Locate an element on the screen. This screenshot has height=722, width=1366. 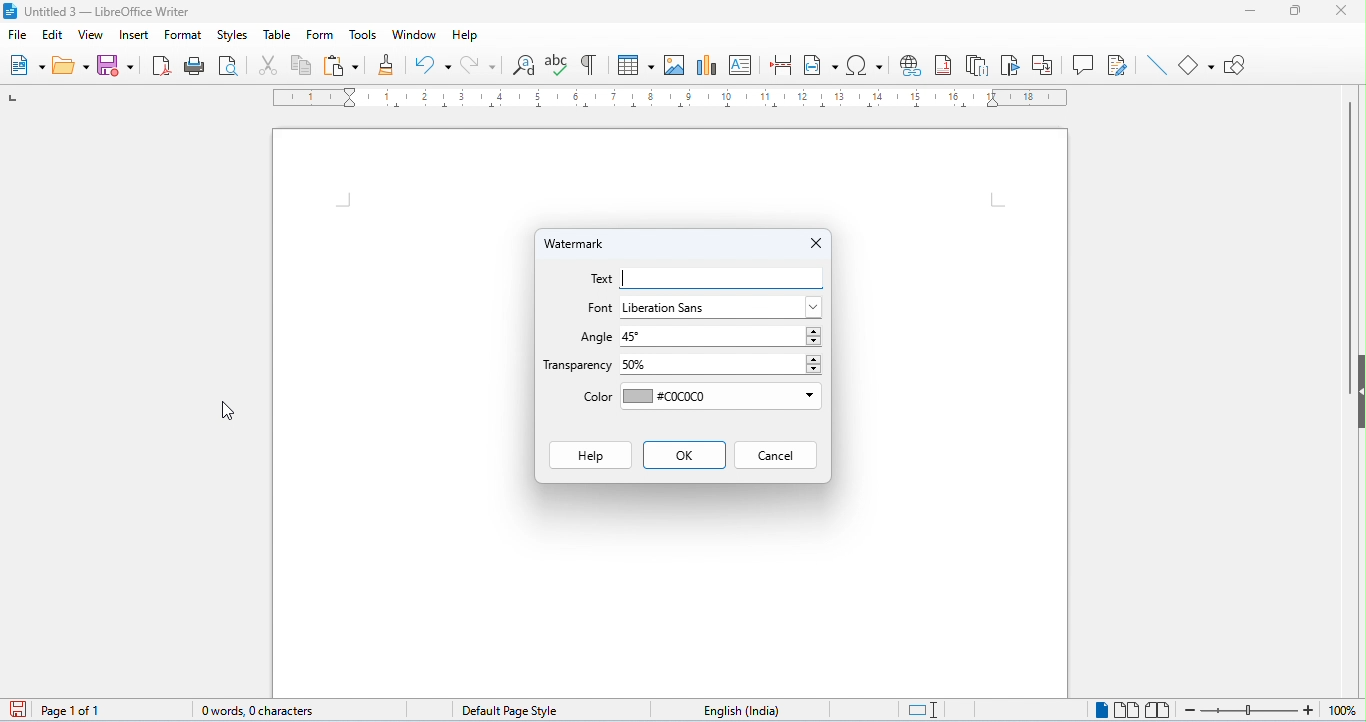
help is located at coordinates (585, 455).